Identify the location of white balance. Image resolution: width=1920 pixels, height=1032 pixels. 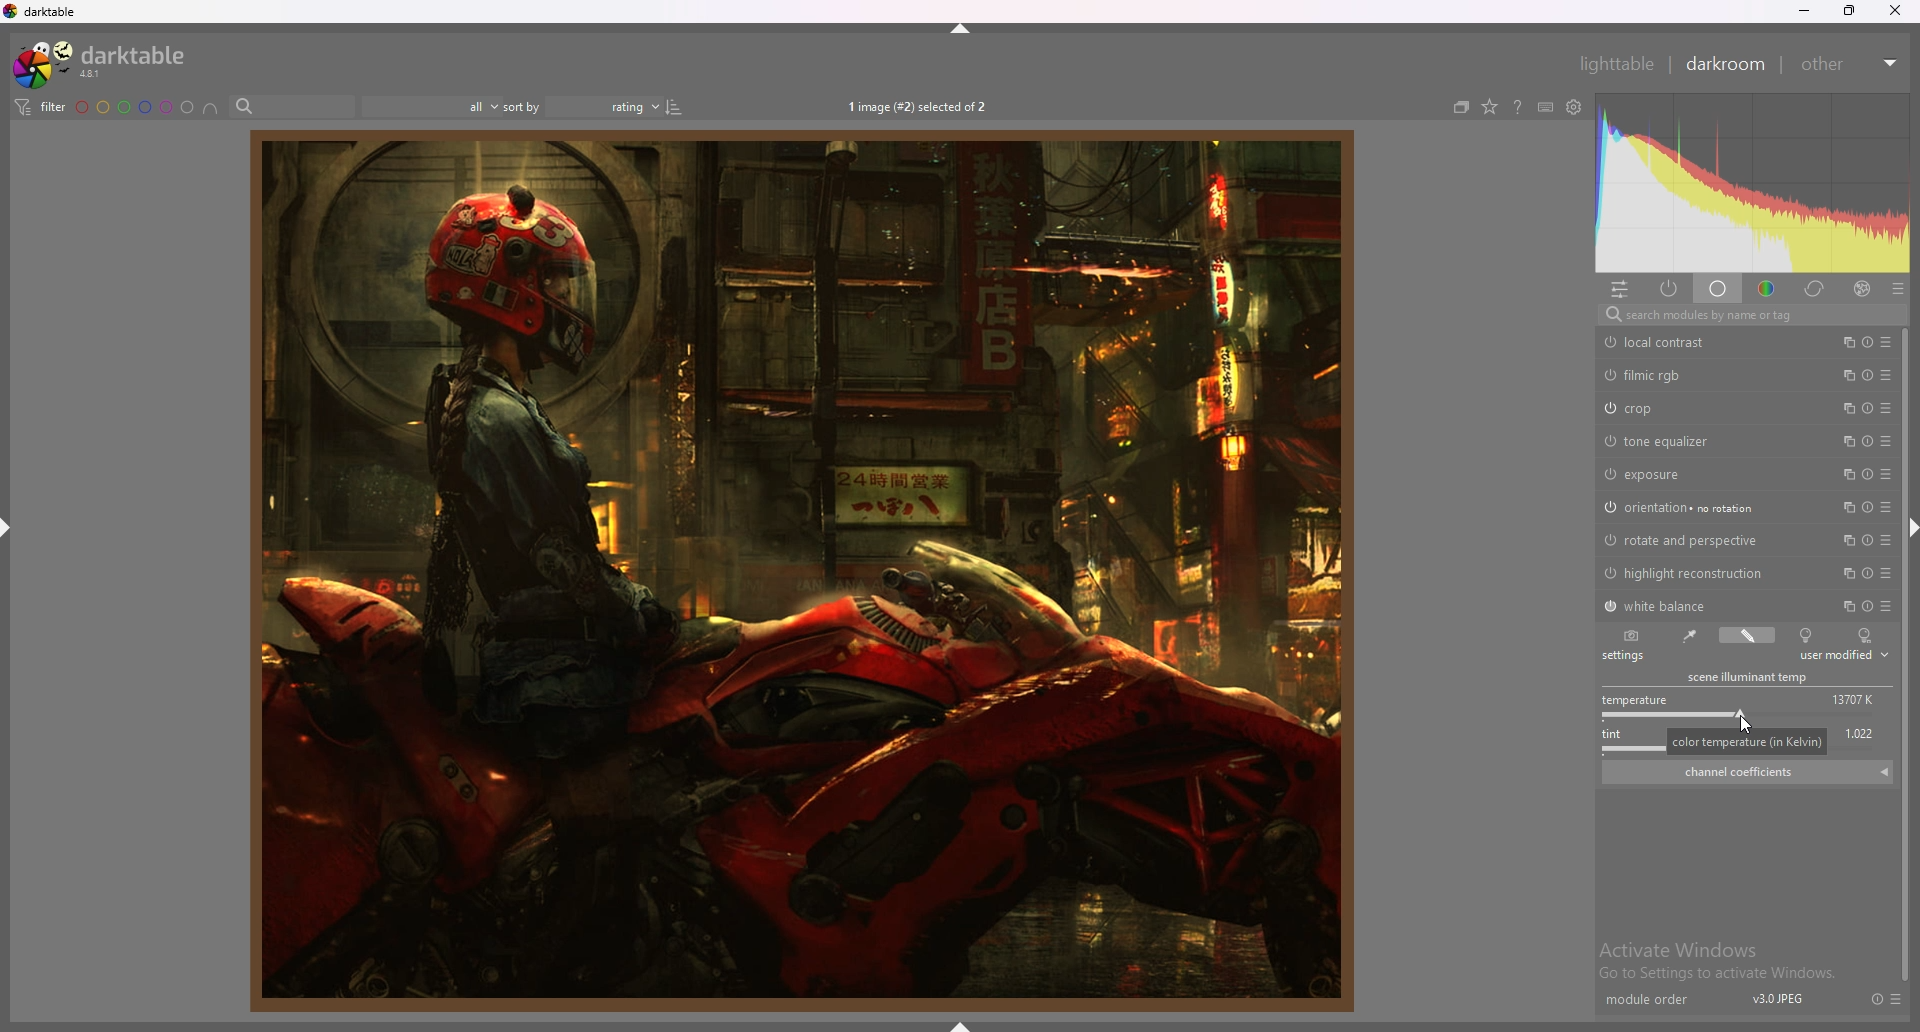
(1668, 605).